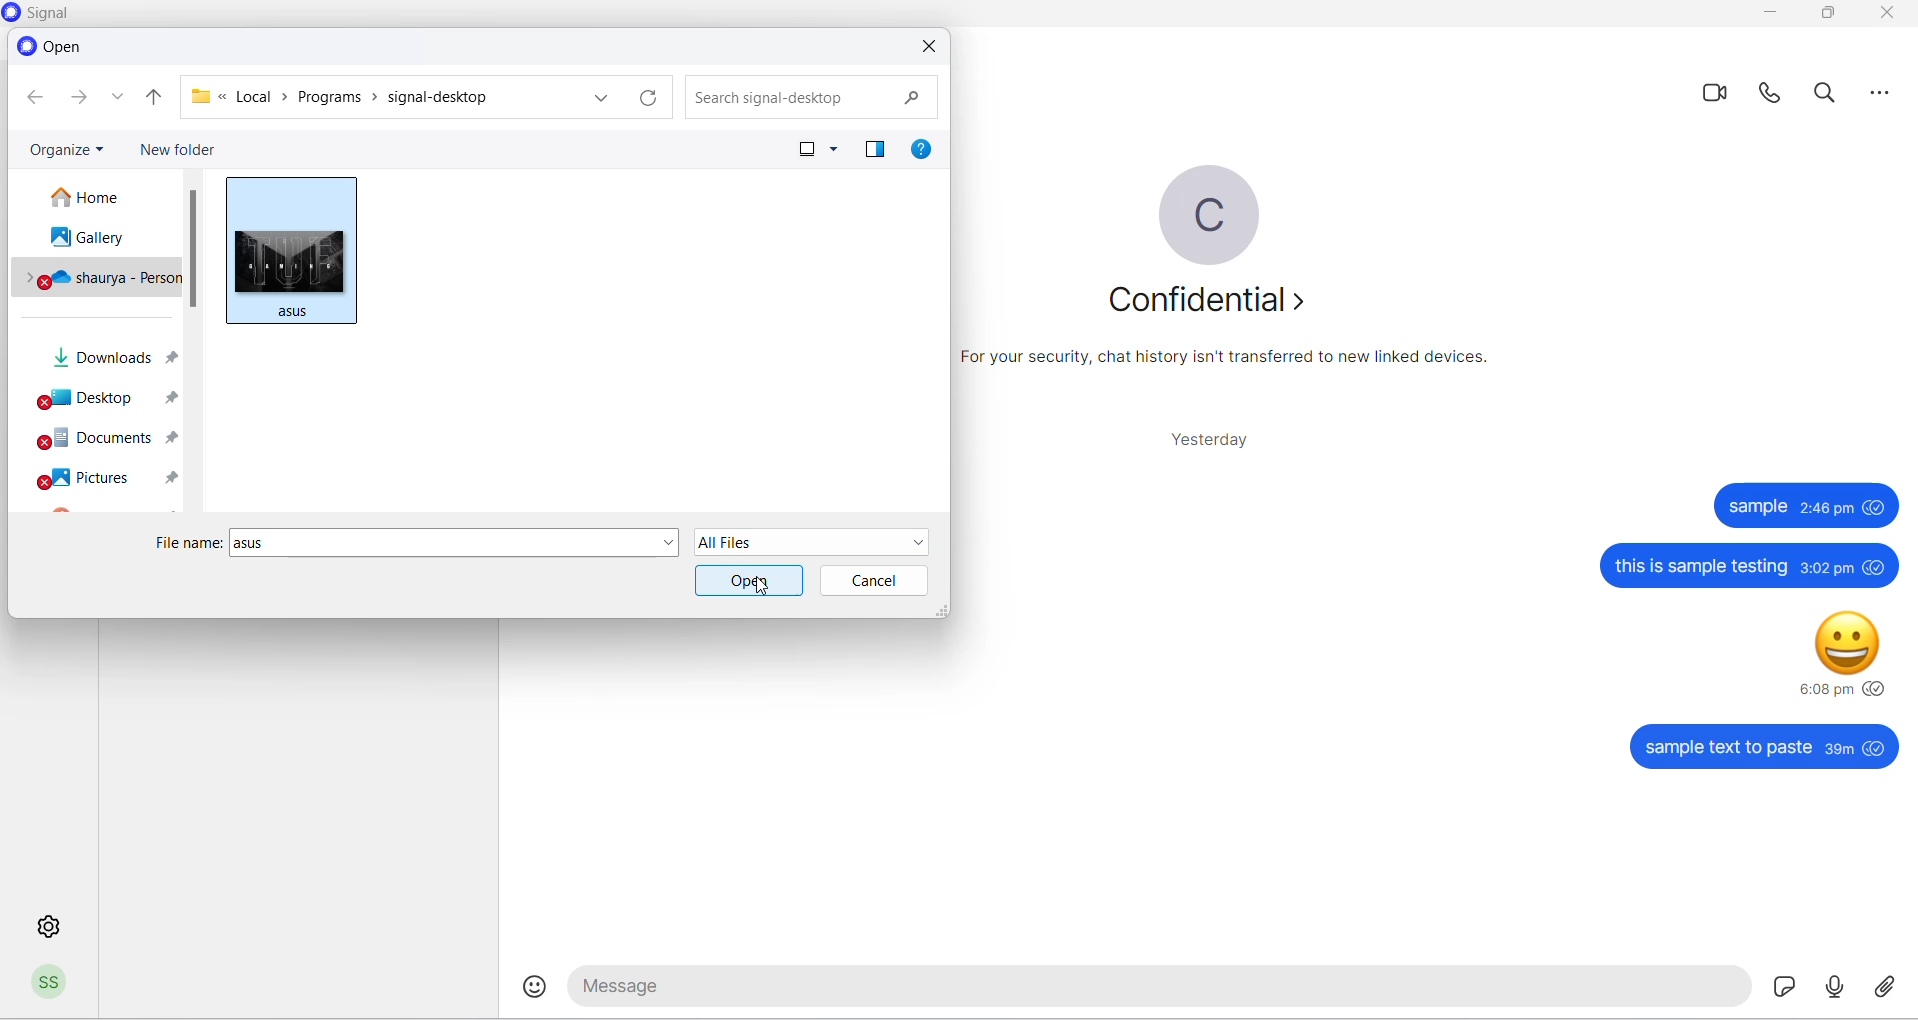 Image resolution: width=1918 pixels, height=1020 pixels. Describe the element at coordinates (1847, 646) in the screenshot. I see `Smiley emoji` at that location.